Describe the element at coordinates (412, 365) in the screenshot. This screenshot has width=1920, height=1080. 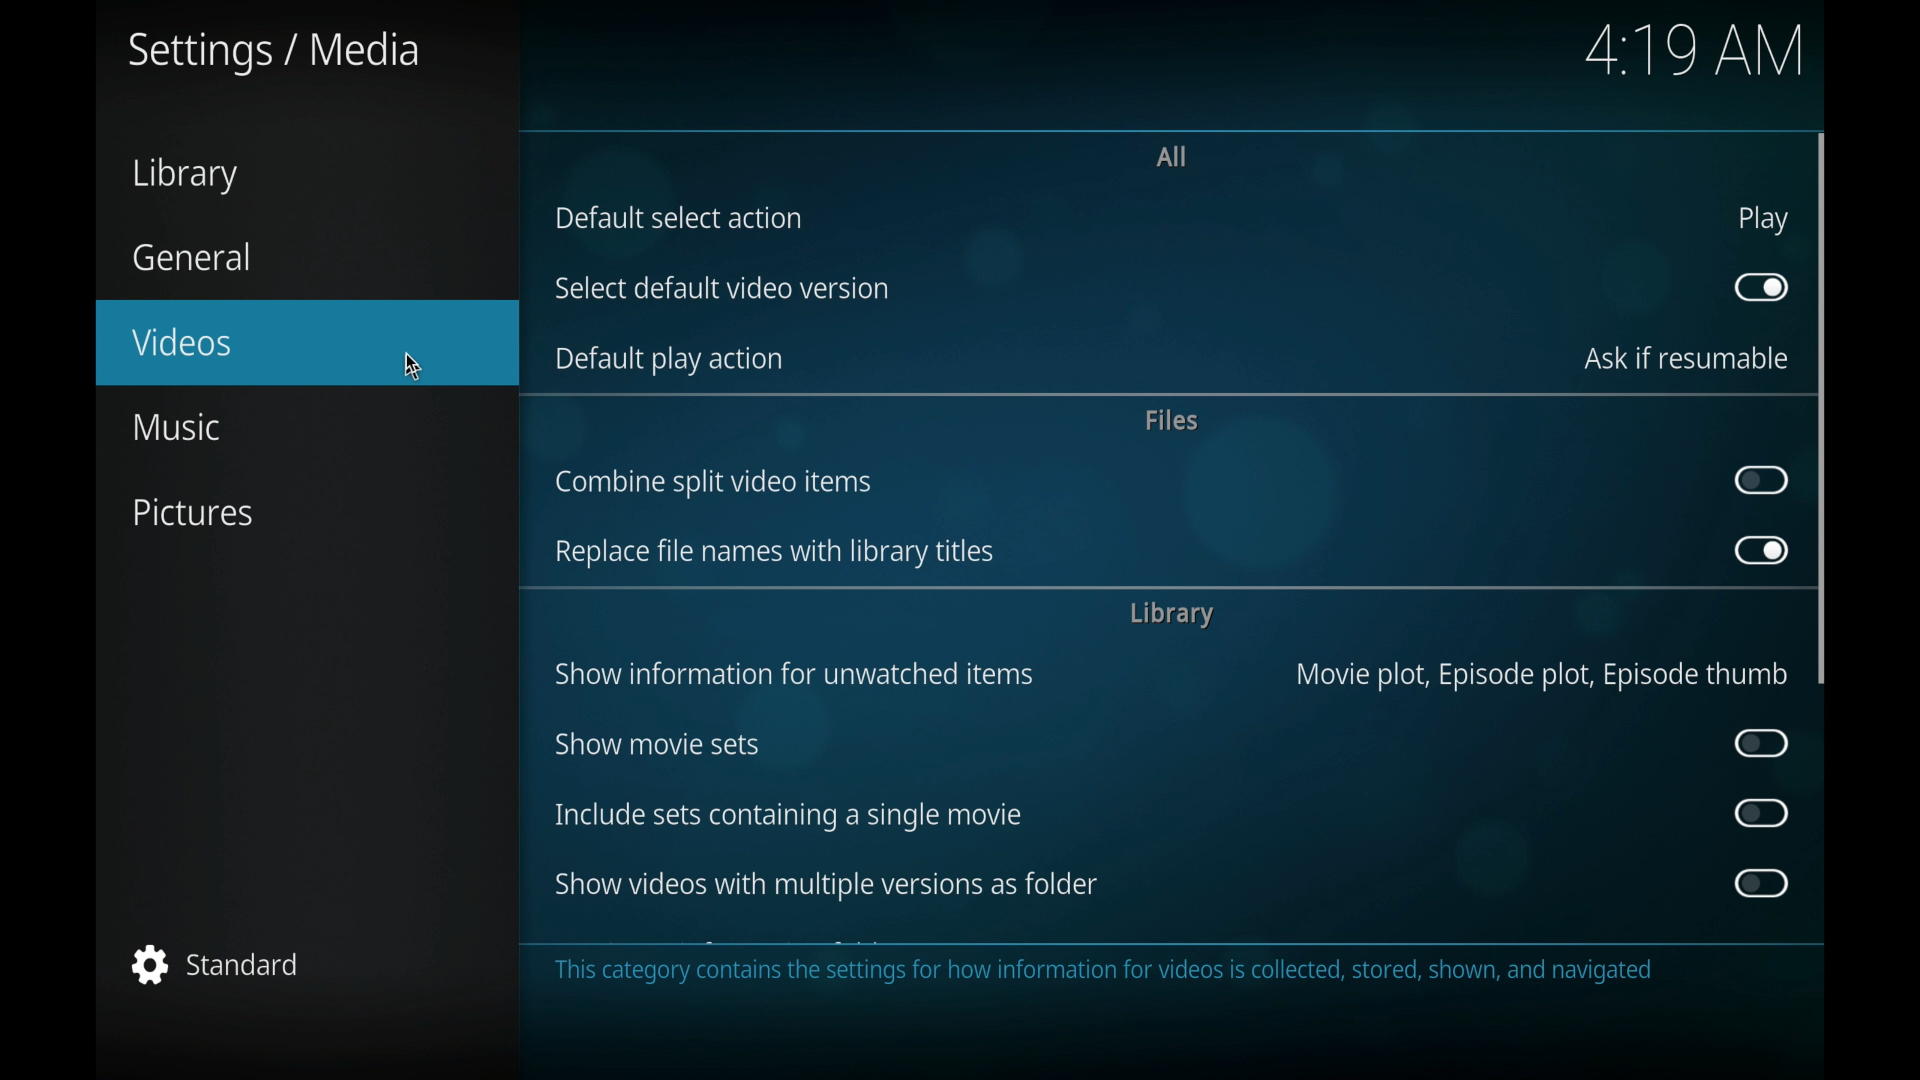
I see `cursor` at that location.